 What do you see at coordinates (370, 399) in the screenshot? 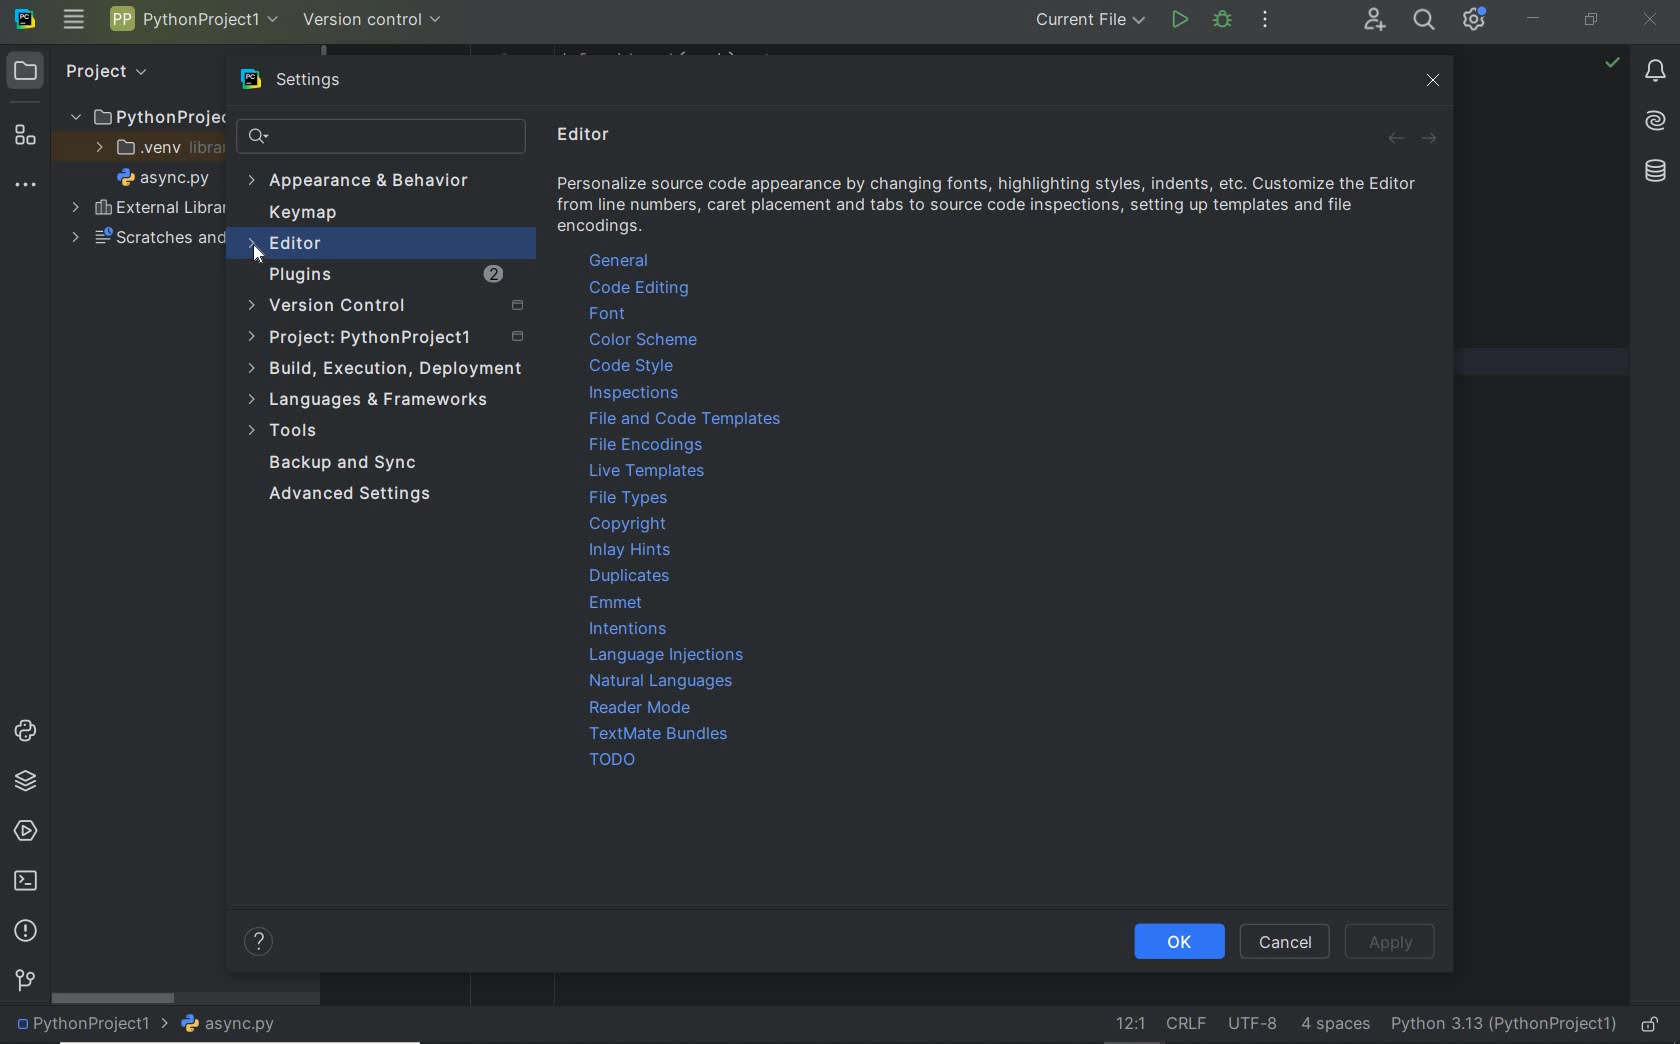
I see `language & frameworks` at bounding box center [370, 399].